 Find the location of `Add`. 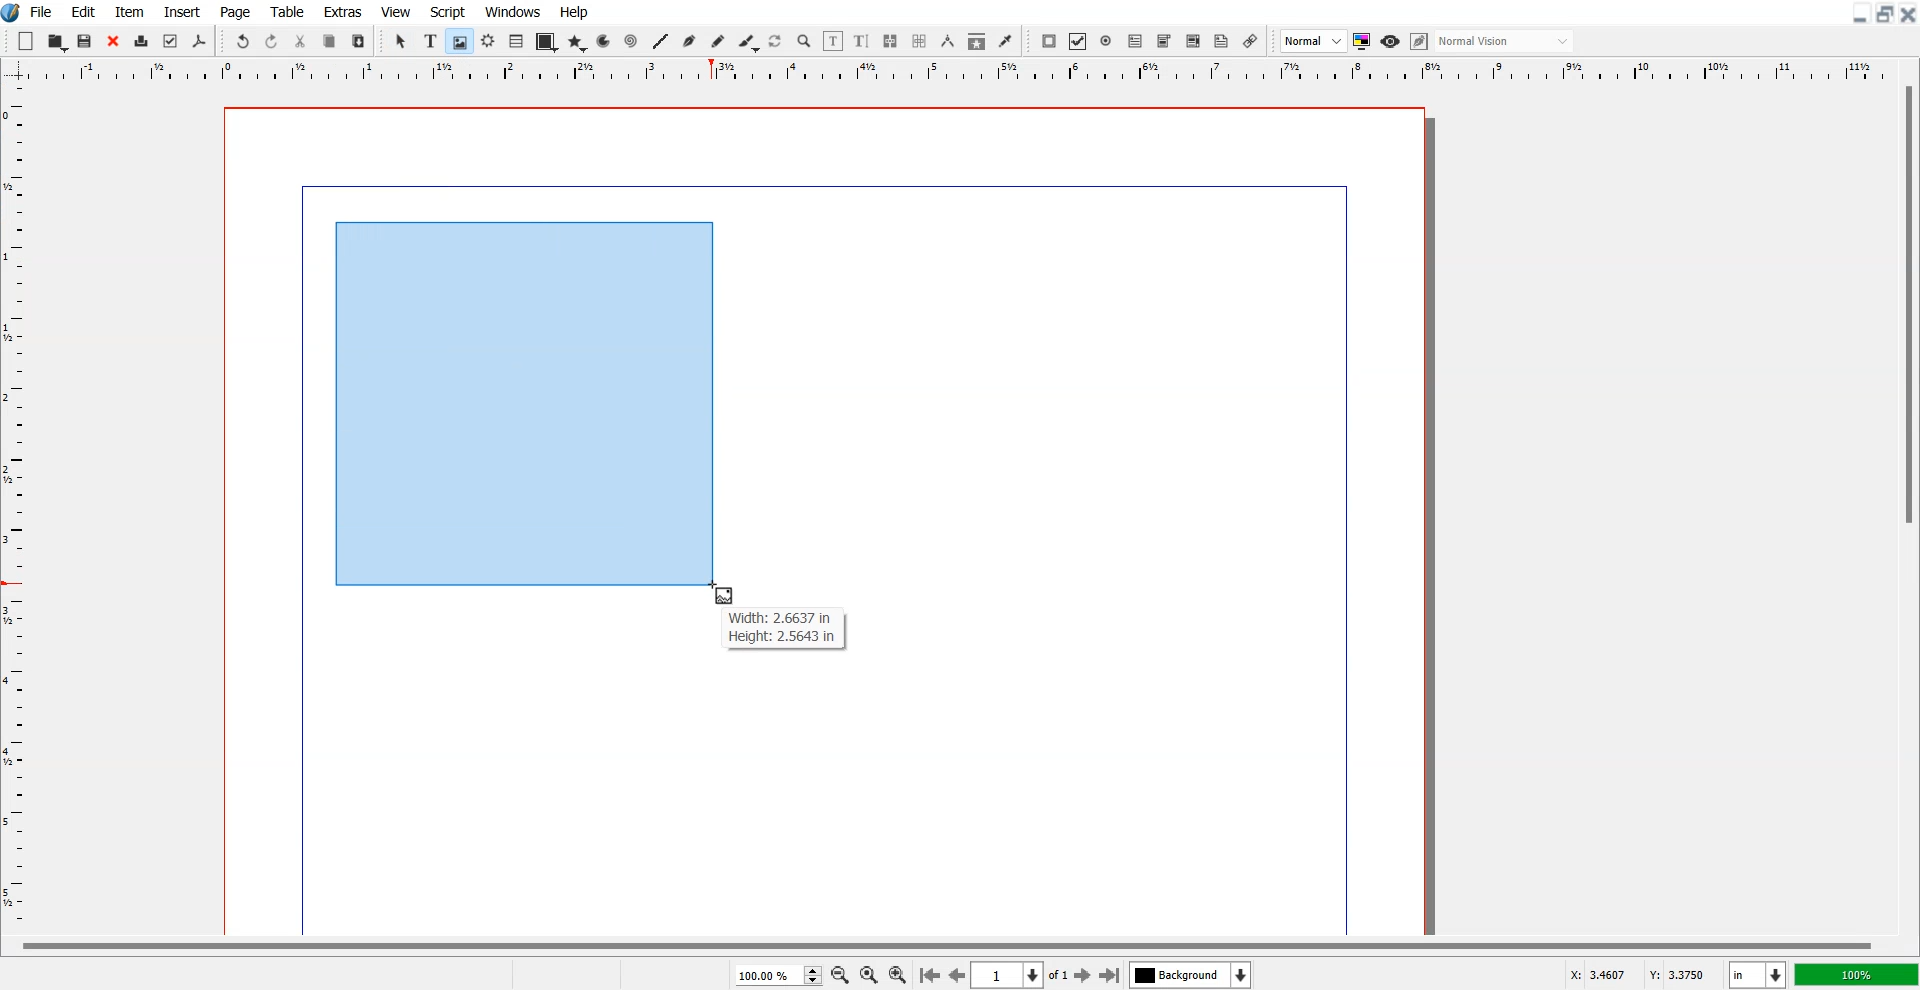

Add is located at coordinates (27, 40).